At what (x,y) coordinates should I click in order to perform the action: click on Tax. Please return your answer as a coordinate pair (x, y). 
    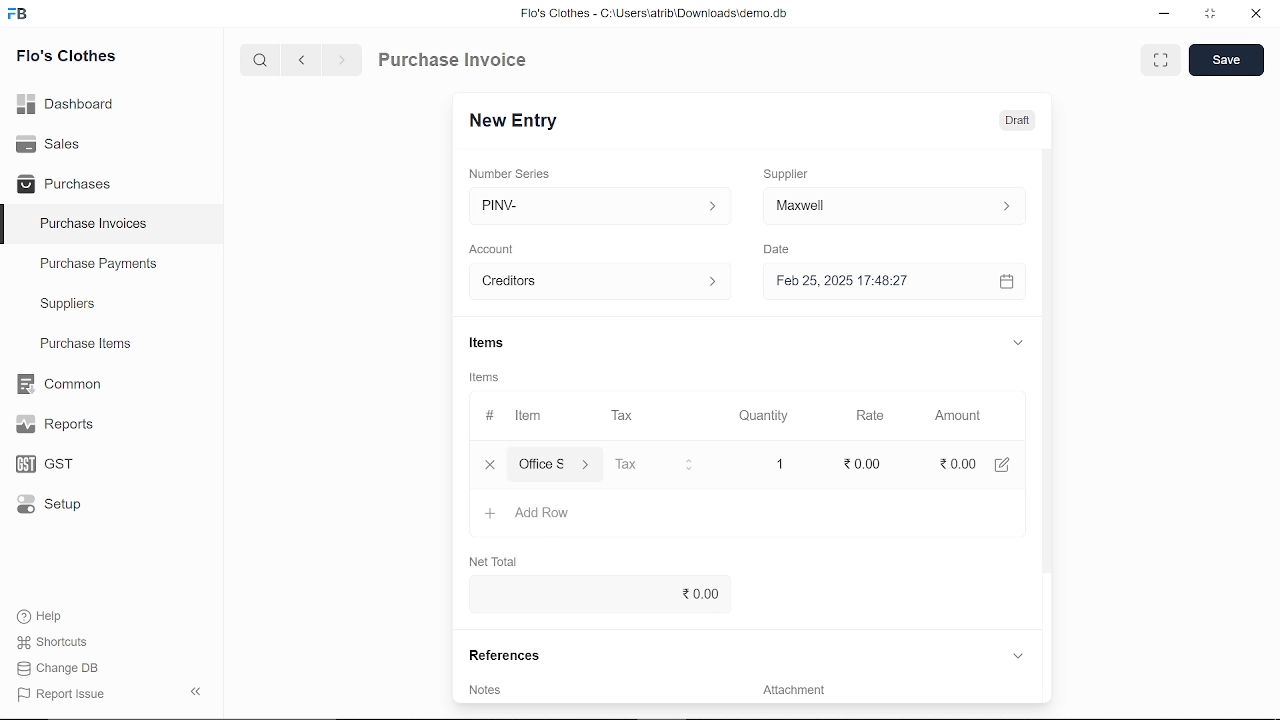
    Looking at the image, I should click on (626, 416).